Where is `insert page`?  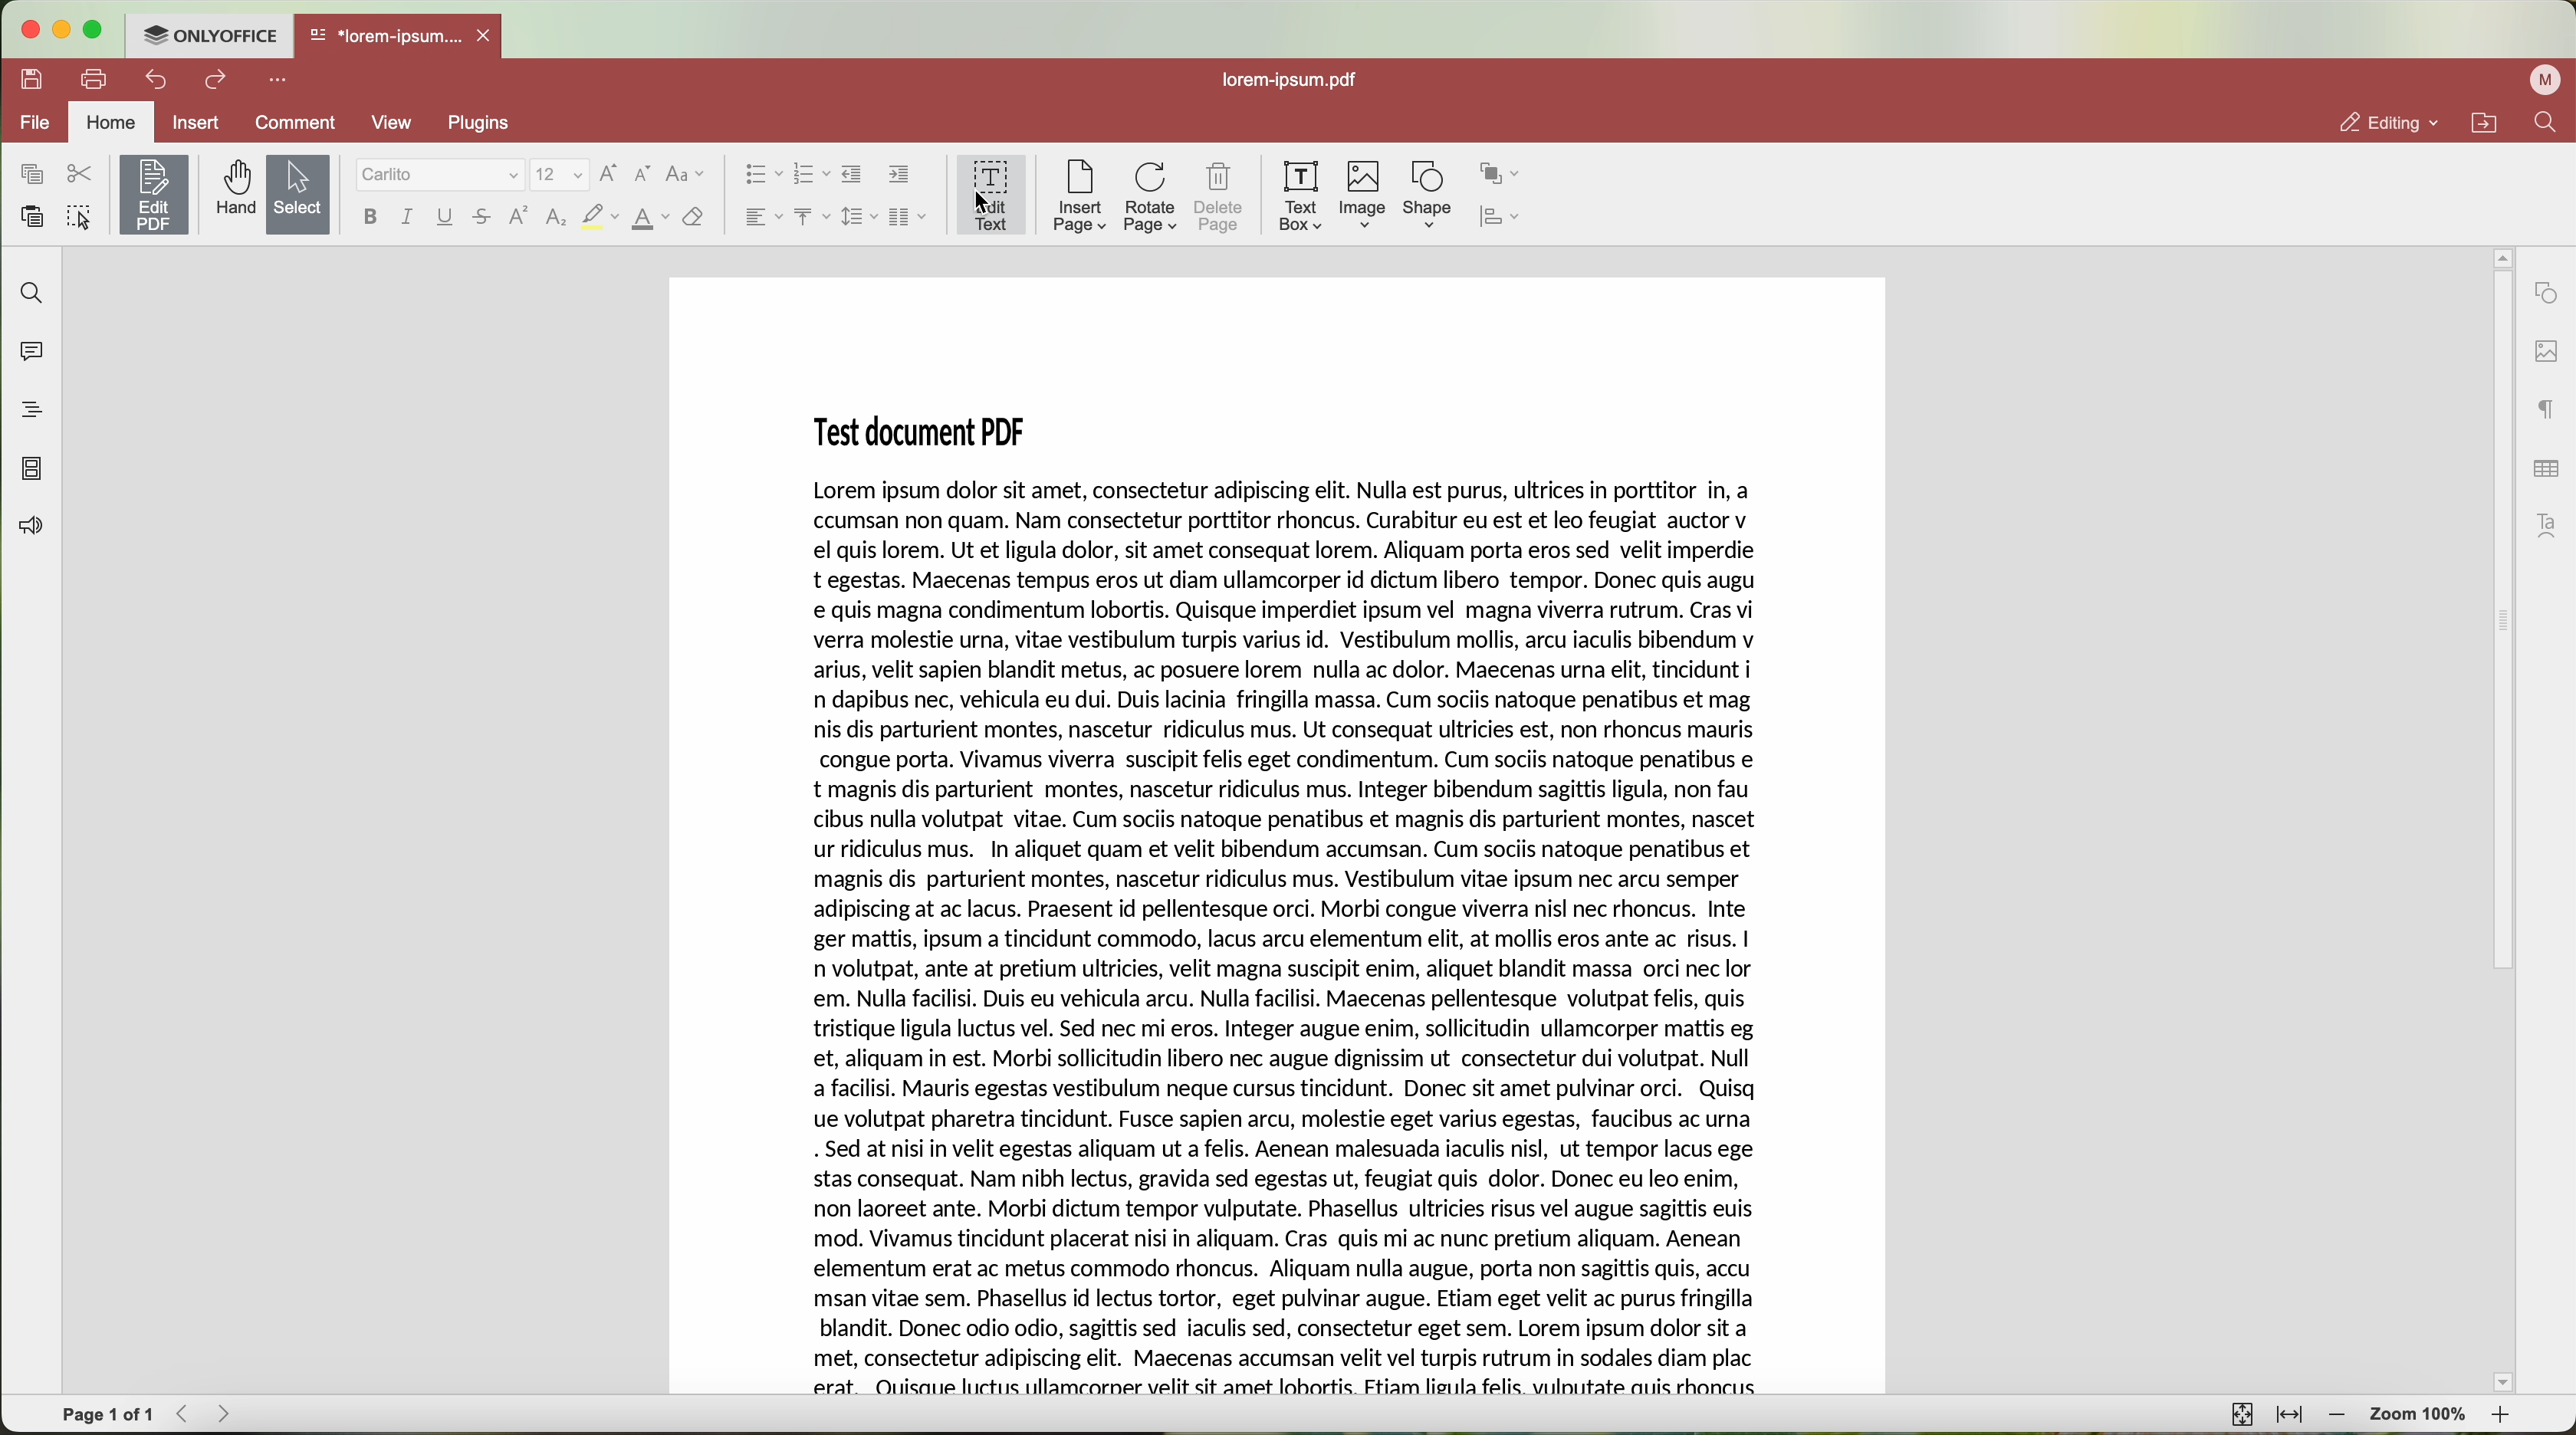 insert page is located at coordinates (1082, 198).